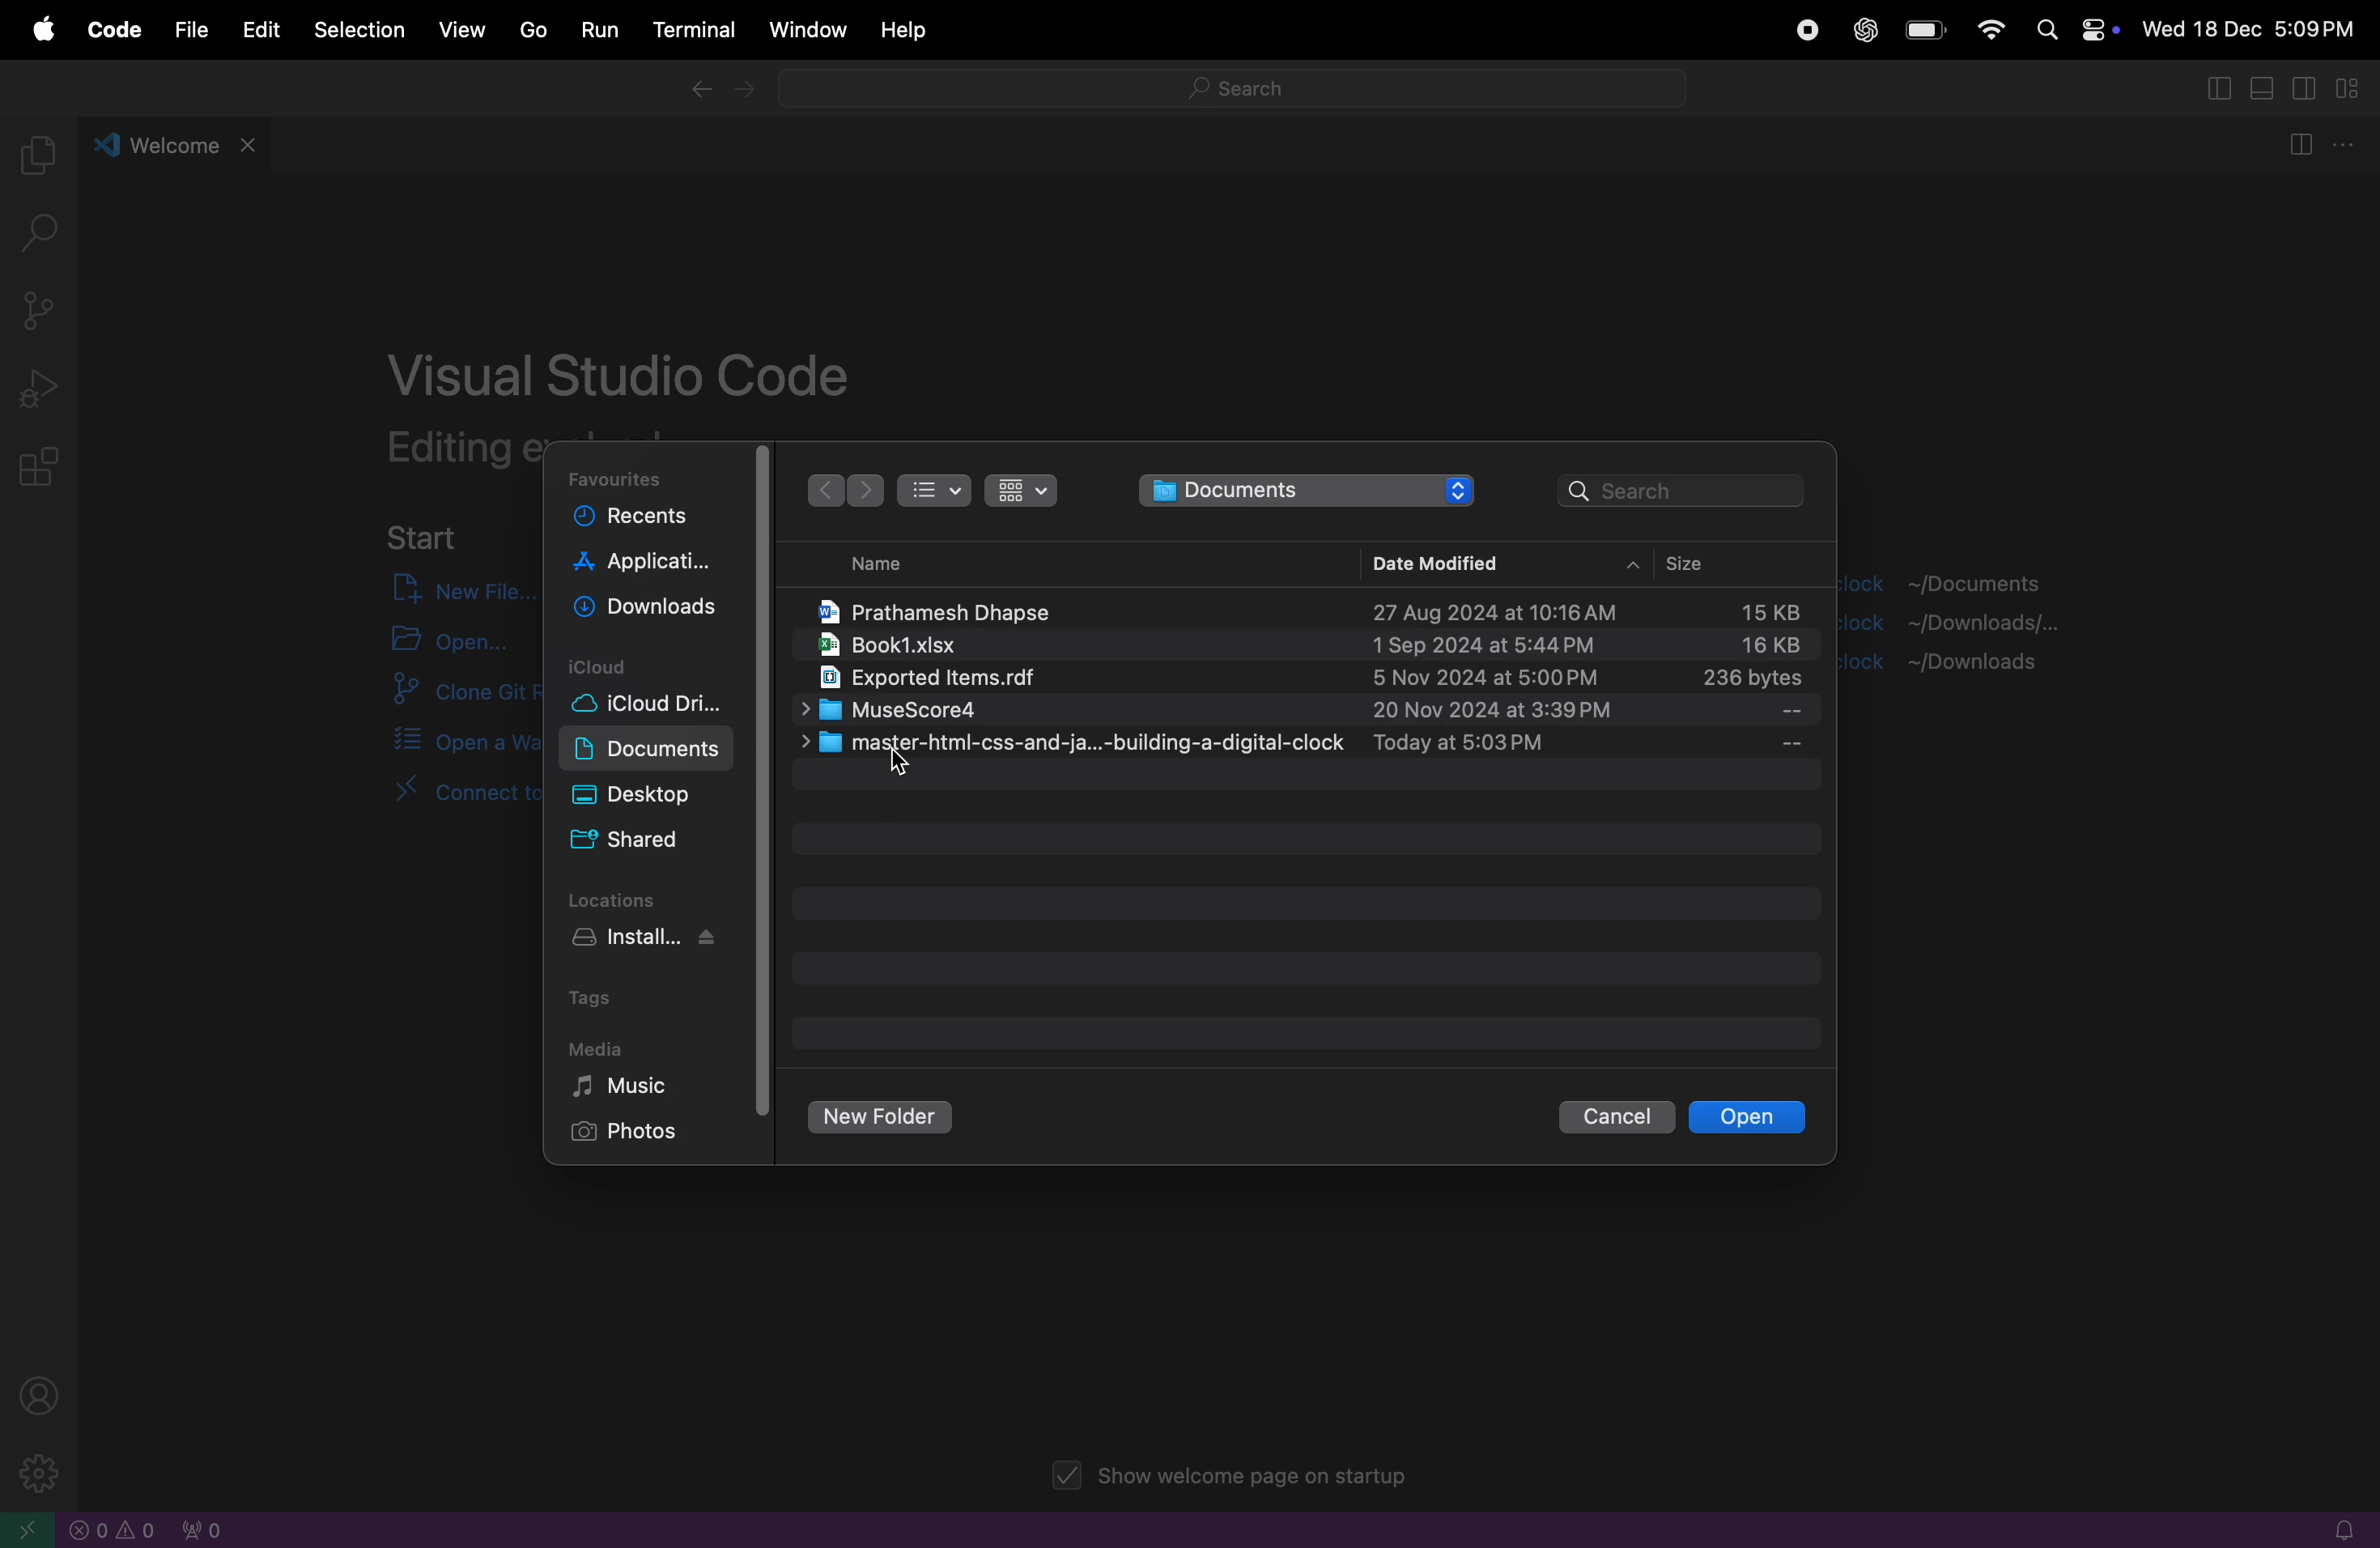 The image size is (2380, 1548). I want to click on documents, so click(1308, 490).